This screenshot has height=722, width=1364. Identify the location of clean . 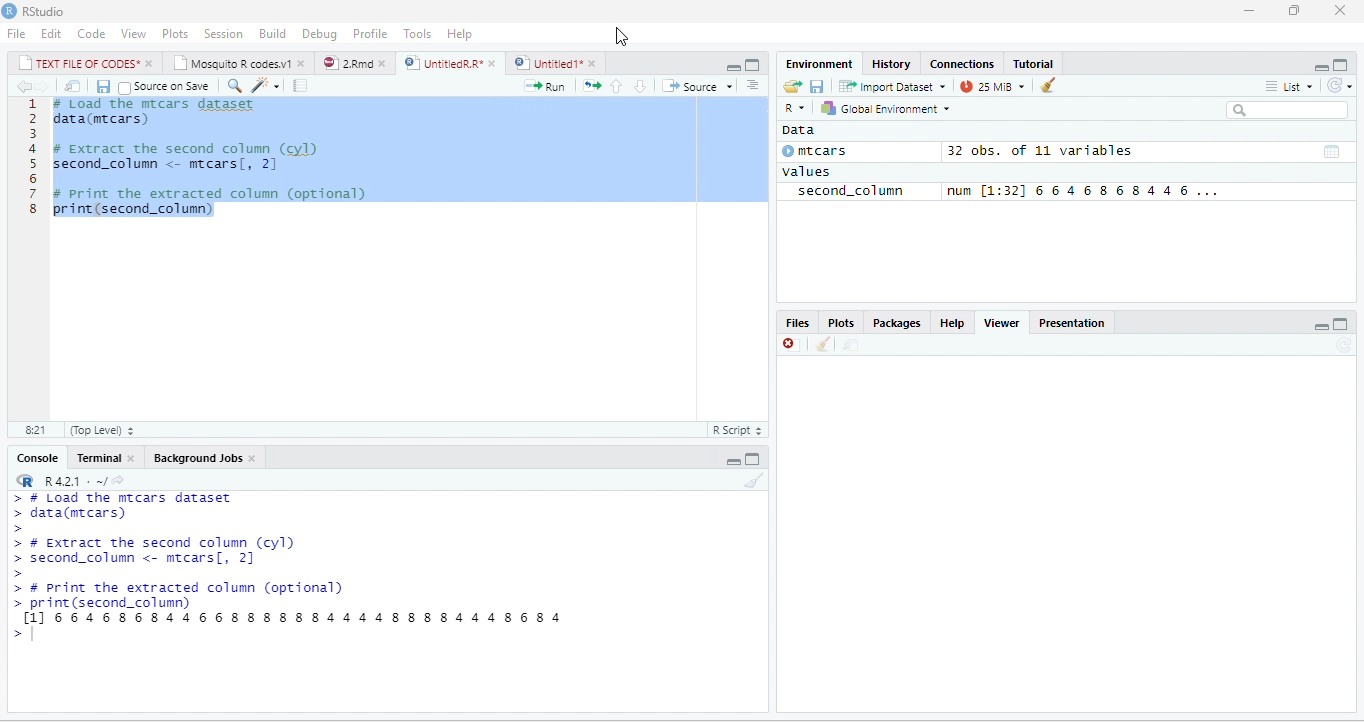
(823, 346).